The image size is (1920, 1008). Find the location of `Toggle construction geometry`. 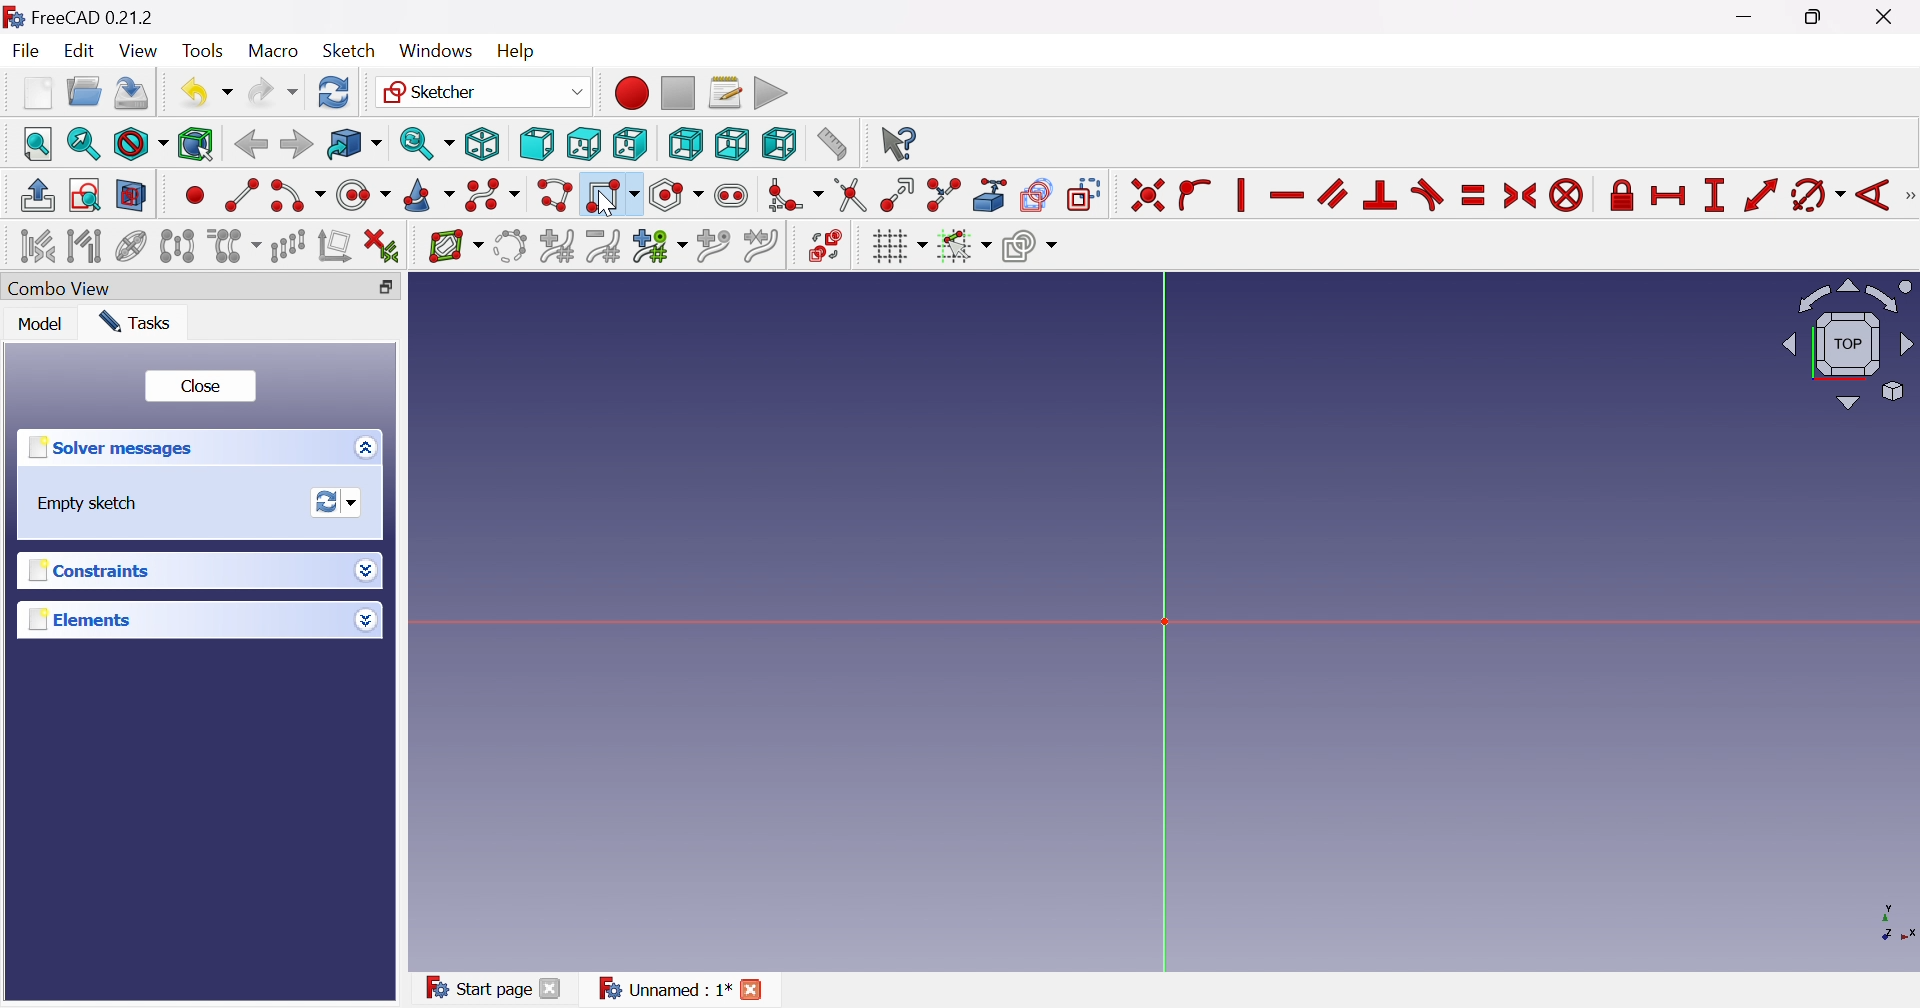

Toggle construction geometry is located at coordinates (1086, 195).